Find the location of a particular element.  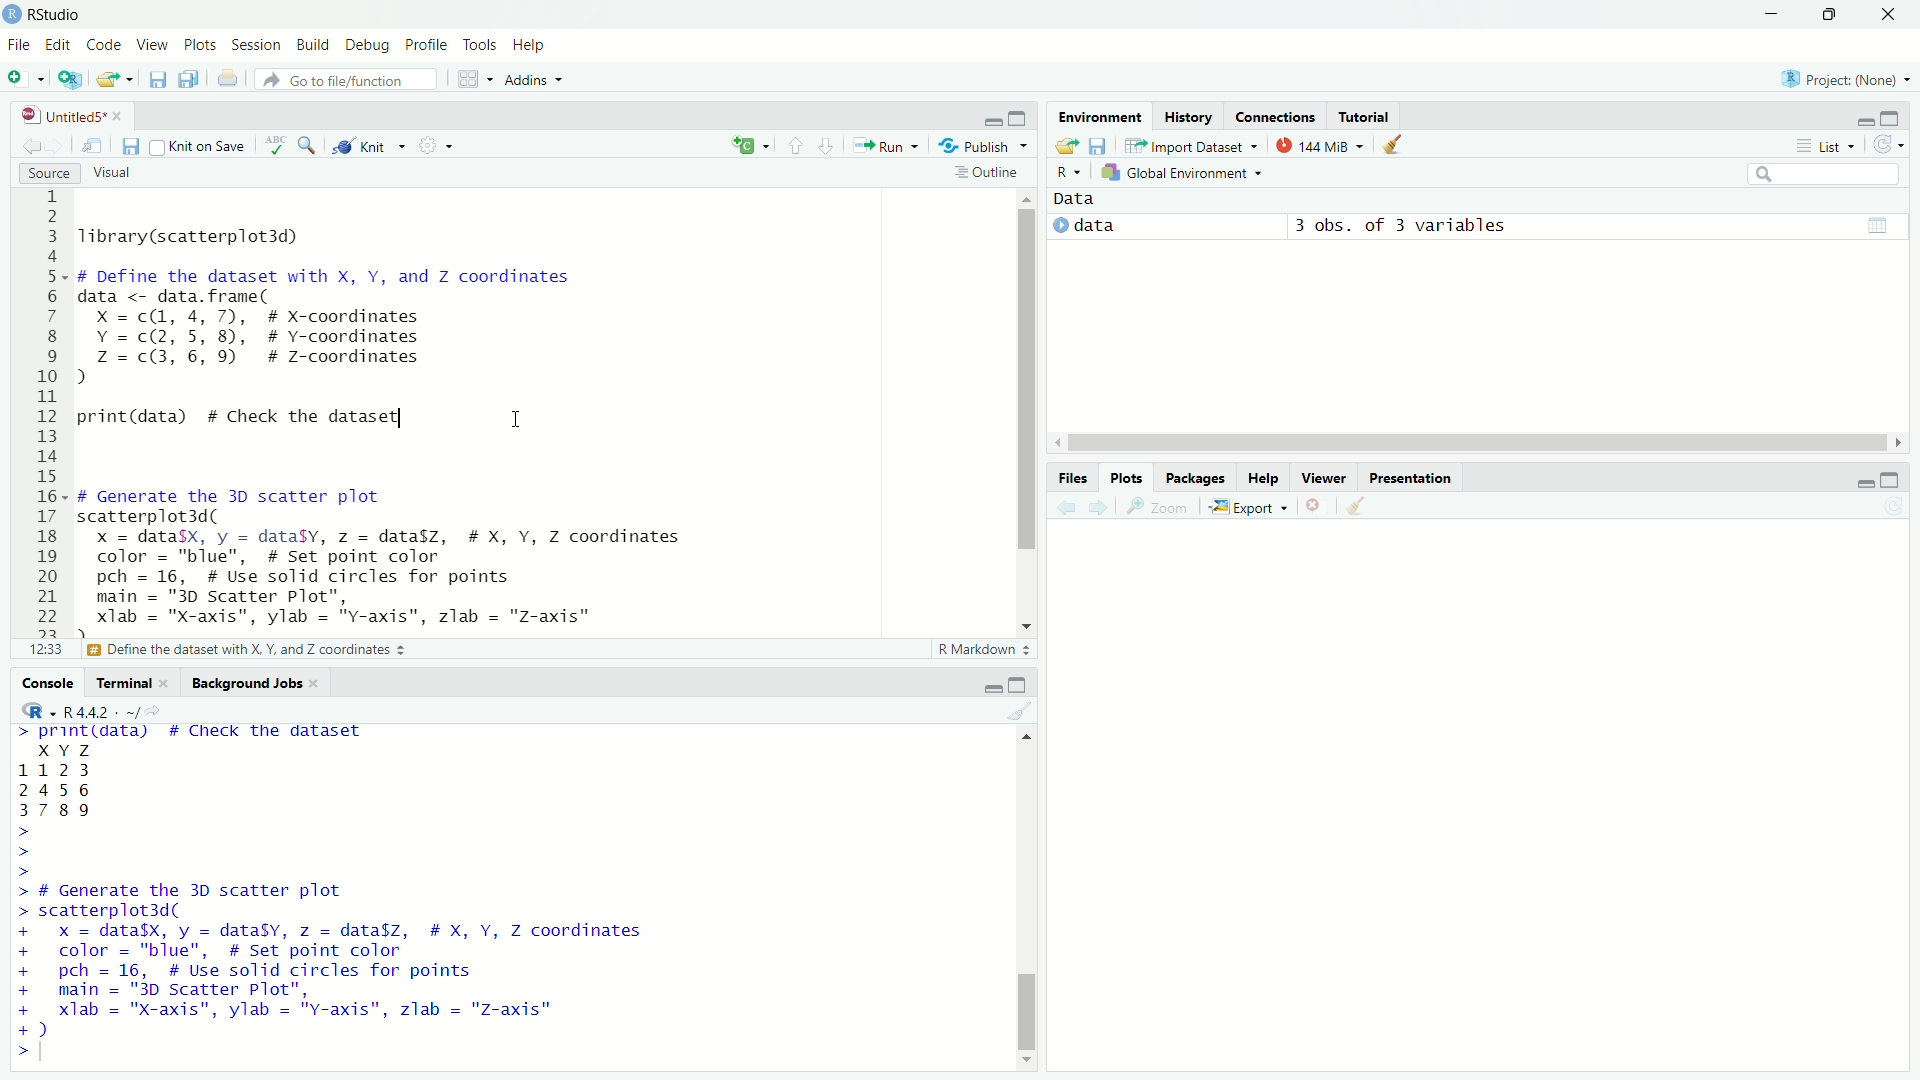

show in new window is located at coordinates (92, 146).